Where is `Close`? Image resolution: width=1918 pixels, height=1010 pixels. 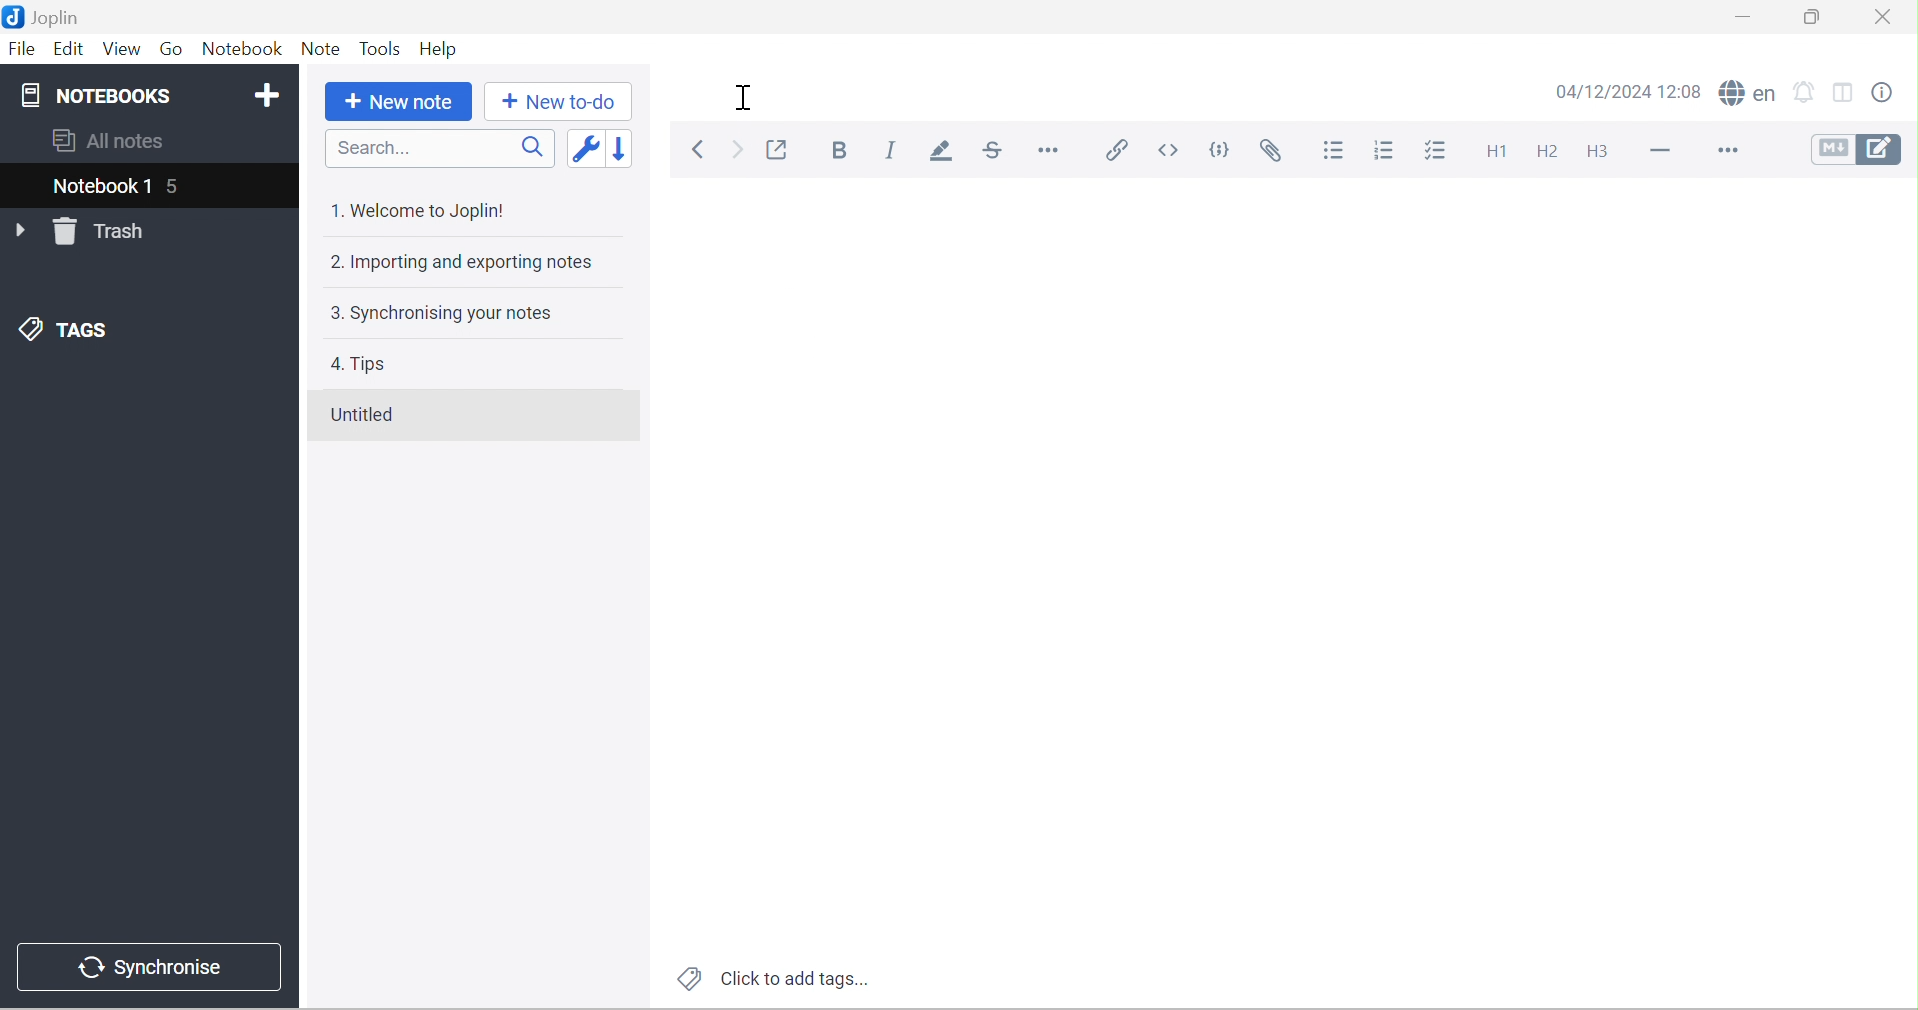
Close is located at coordinates (1886, 19).